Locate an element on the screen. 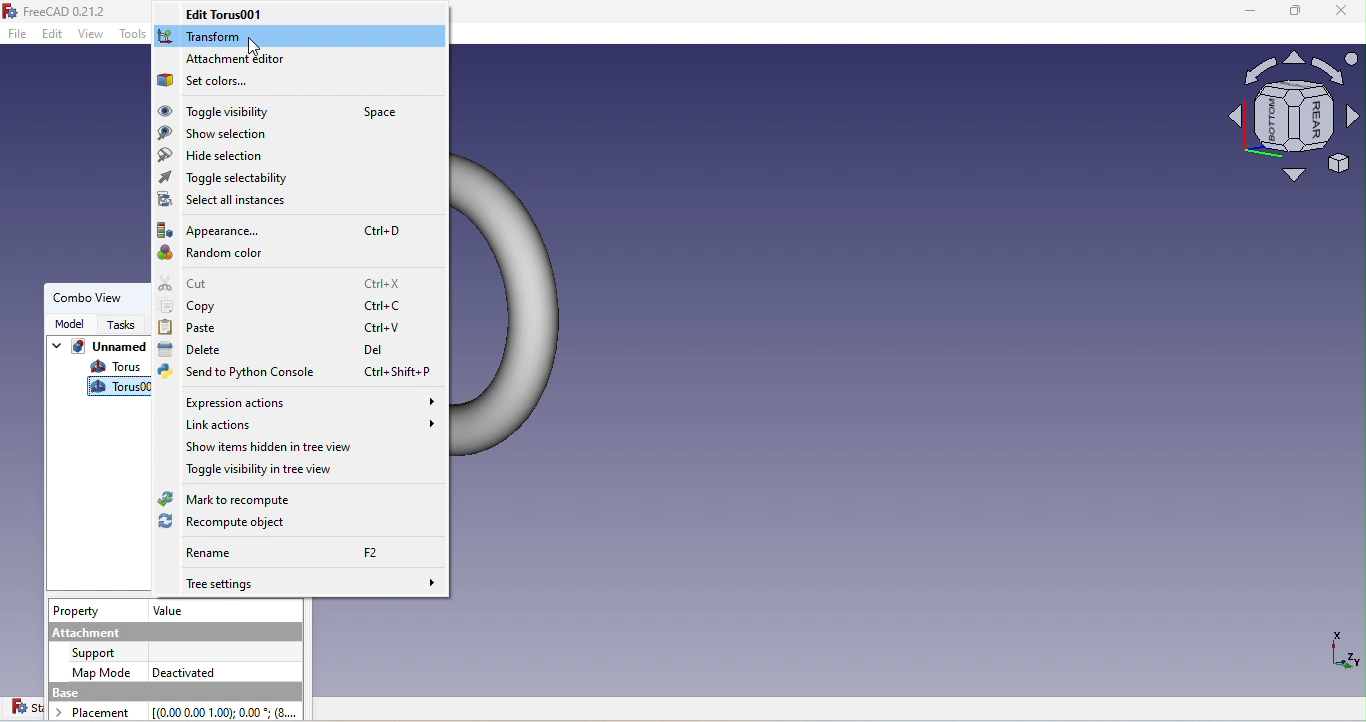 This screenshot has width=1366, height=722. Value is located at coordinates (168, 609).